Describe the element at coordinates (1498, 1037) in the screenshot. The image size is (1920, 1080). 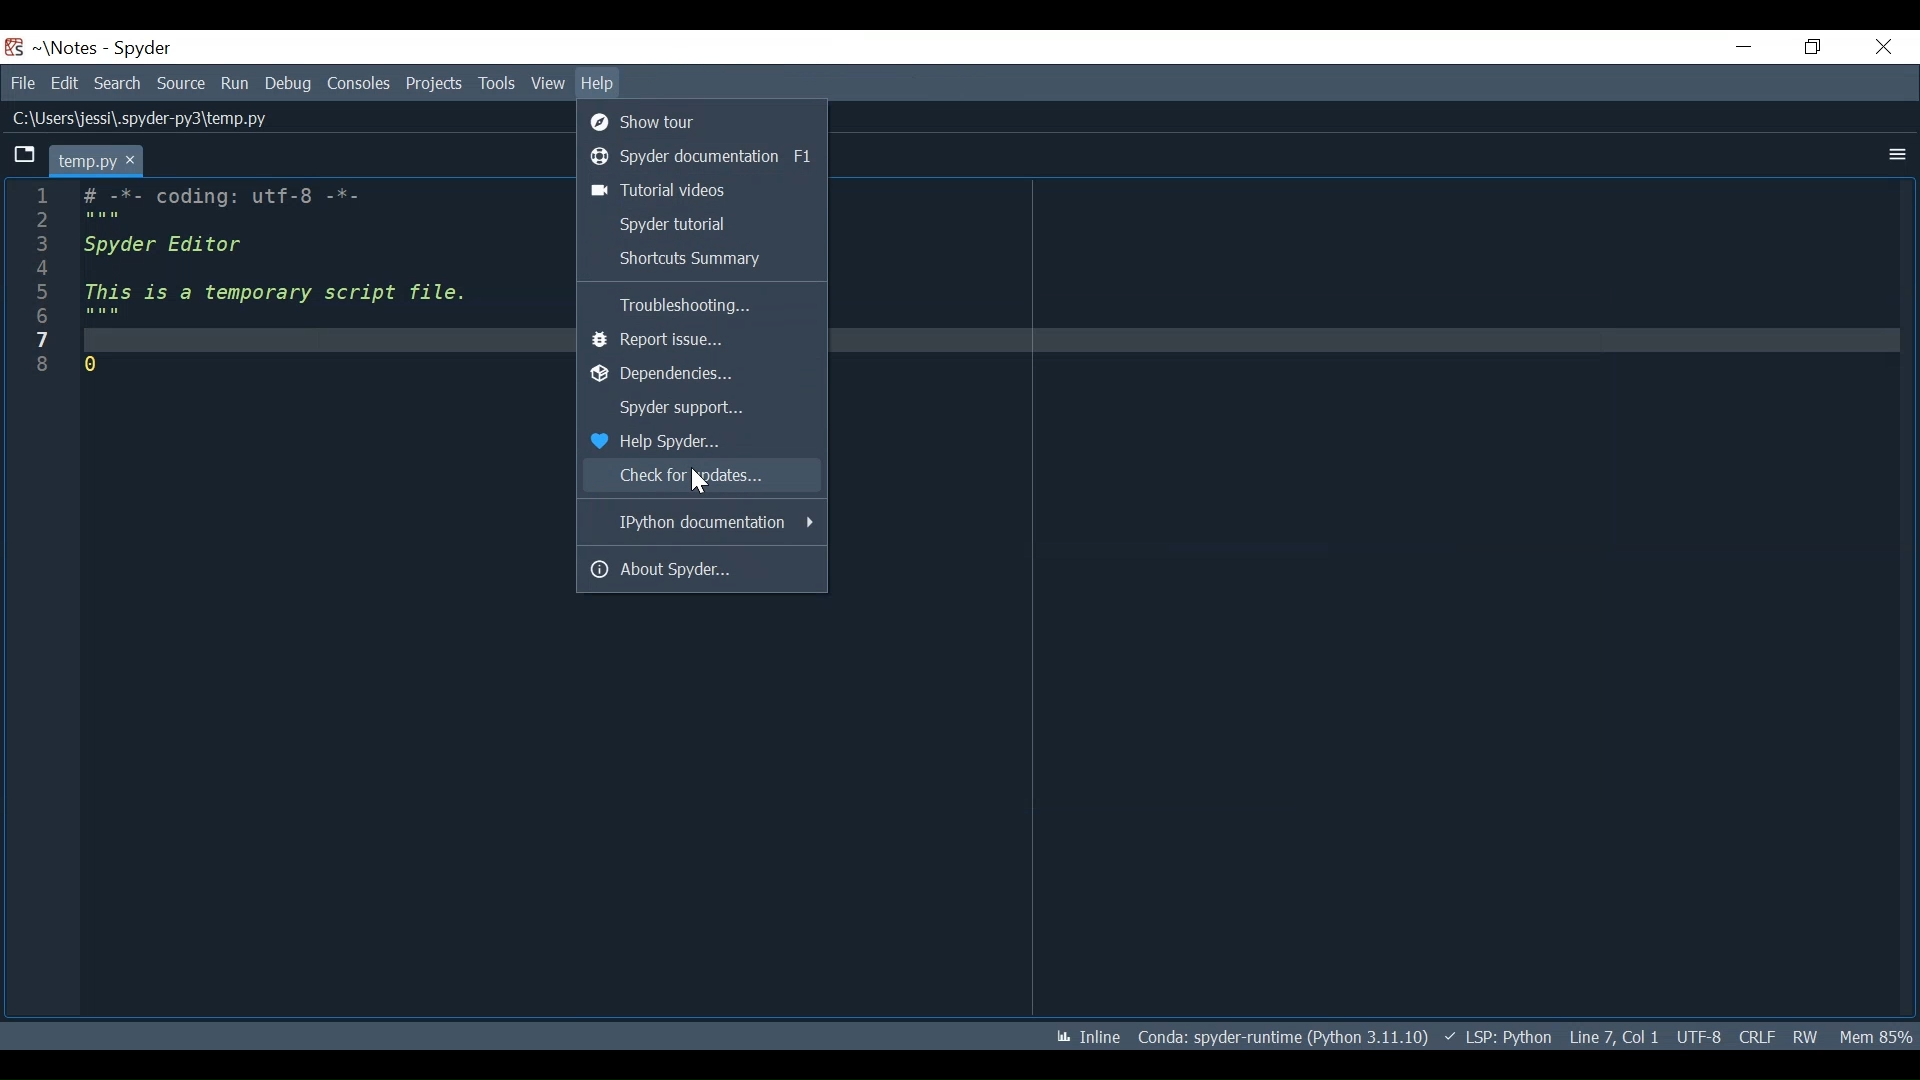
I see `LSP: Python` at that location.